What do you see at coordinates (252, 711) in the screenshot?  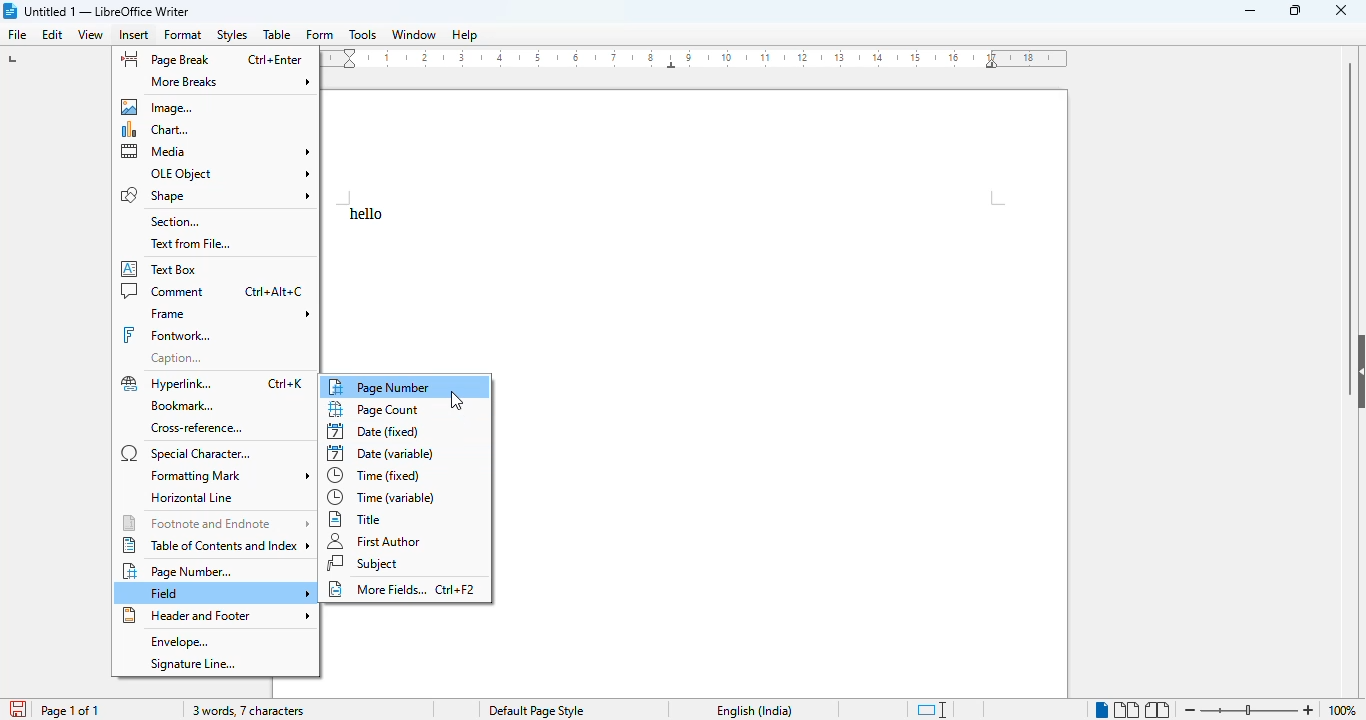 I see `3 words, 7 characters` at bounding box center [252, 711].